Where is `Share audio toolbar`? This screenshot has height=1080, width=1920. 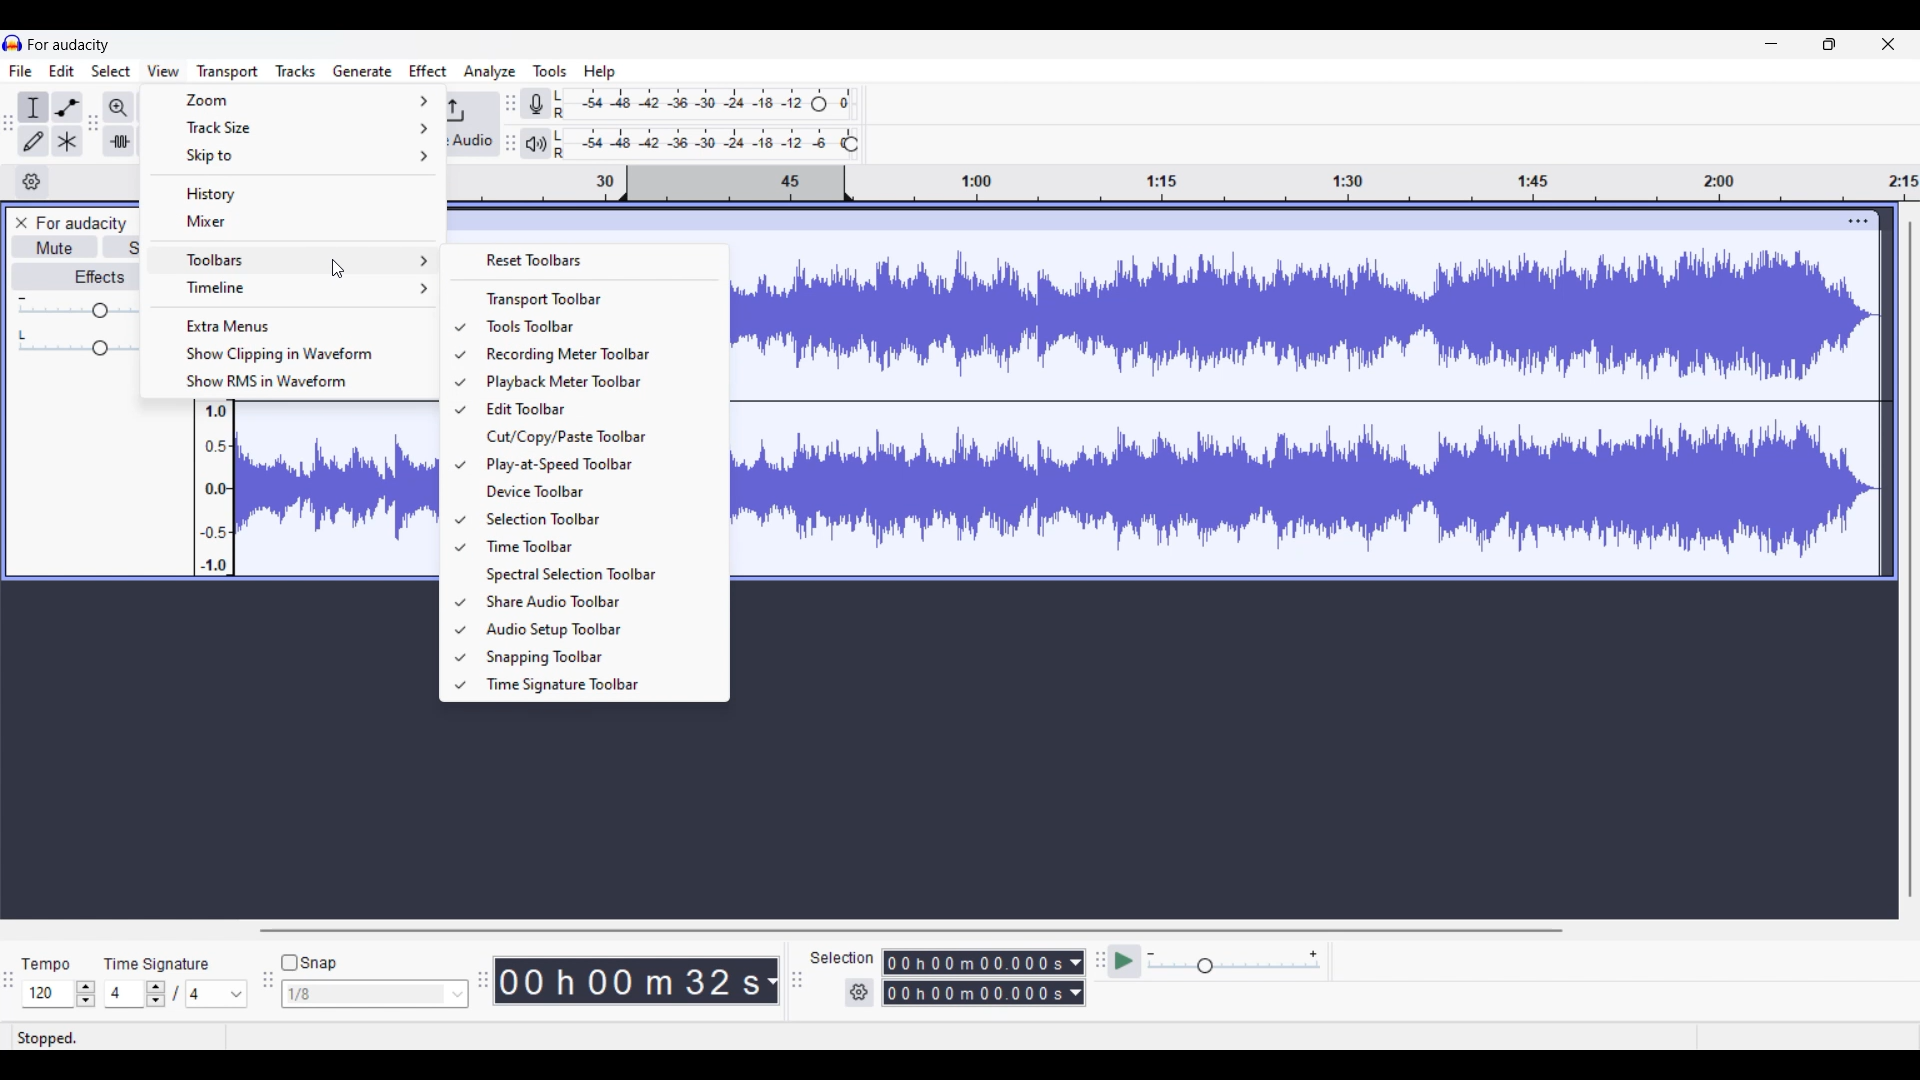
Share audio toolbar is located at coordinates (595, 601).